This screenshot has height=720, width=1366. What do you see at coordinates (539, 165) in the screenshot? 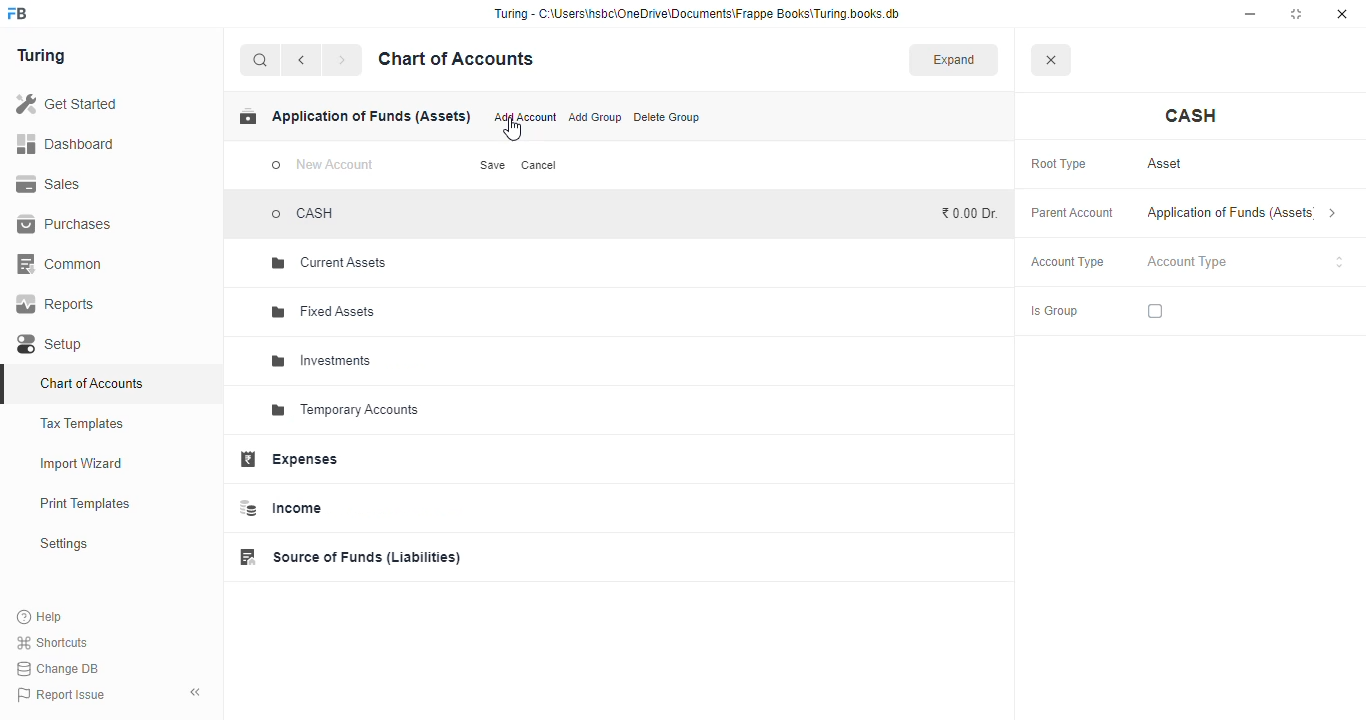
I see `cancel` at bounding box center [539, 165].